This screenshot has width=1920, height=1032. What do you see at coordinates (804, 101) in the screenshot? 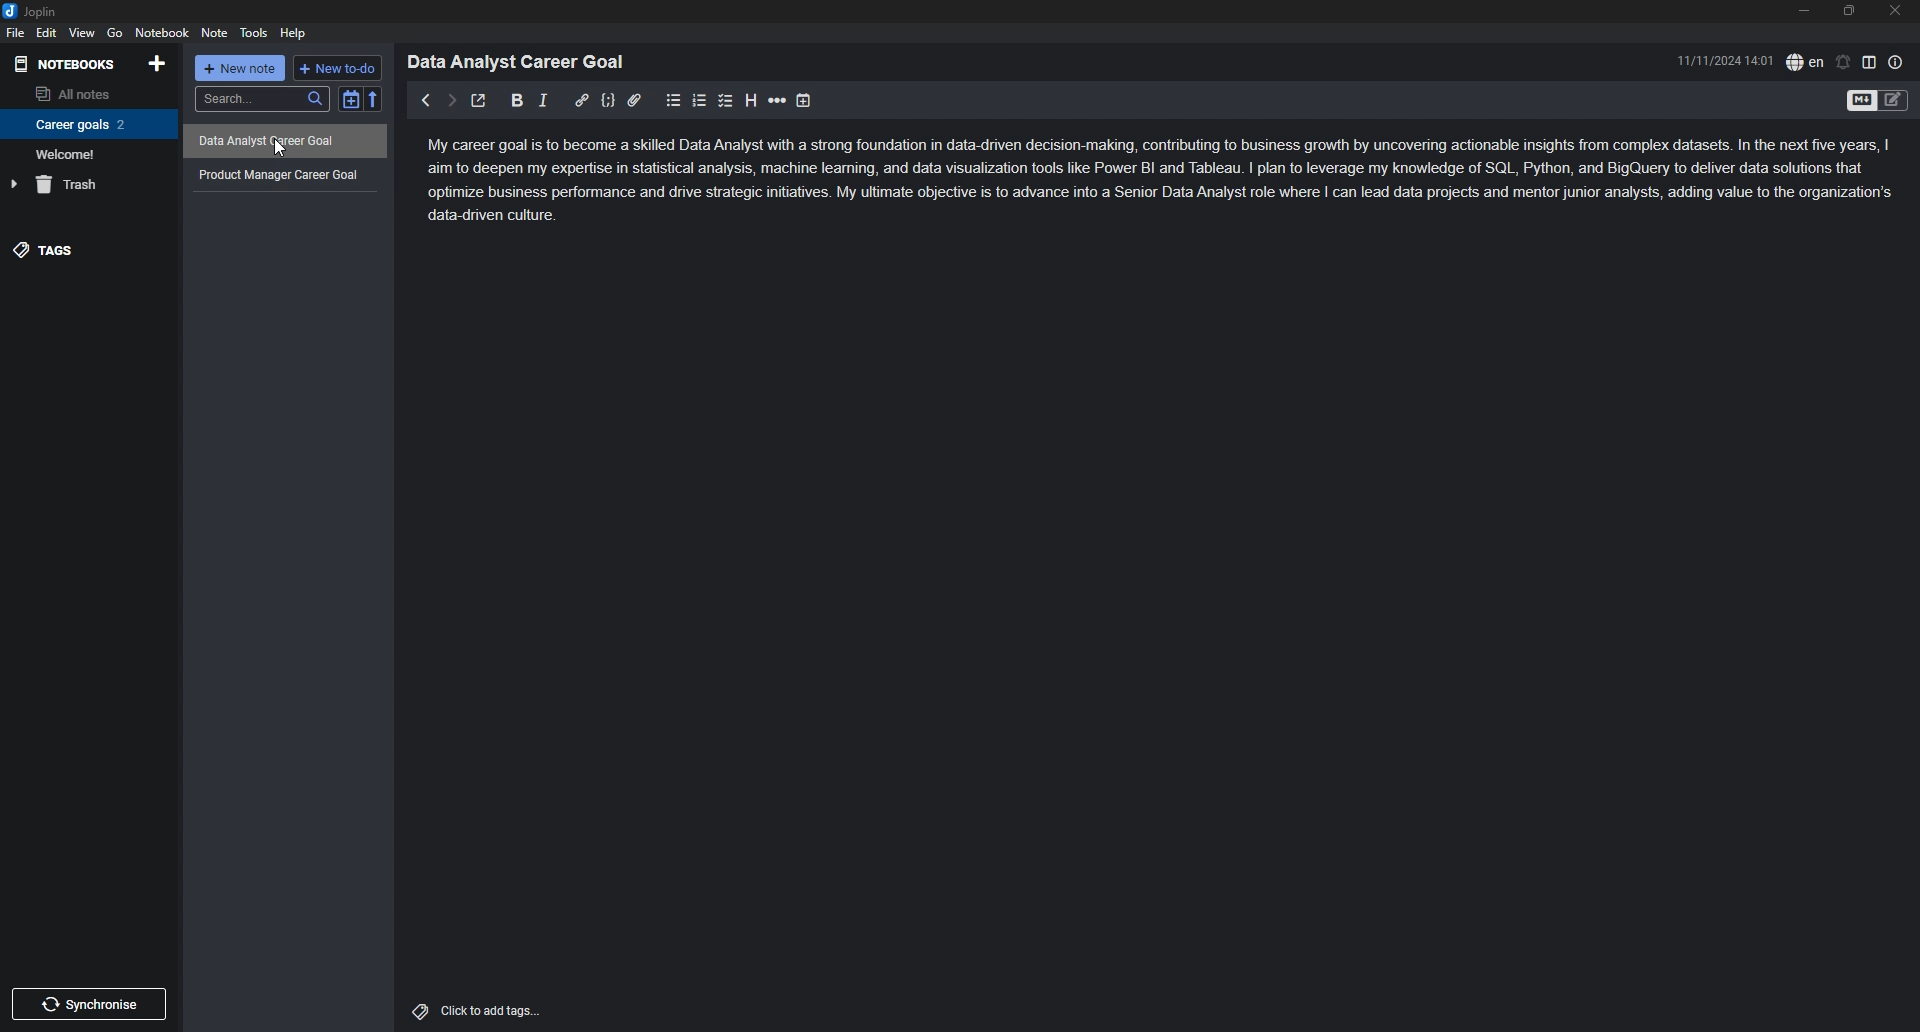
I see `add time` at bounding box center [804, 101].